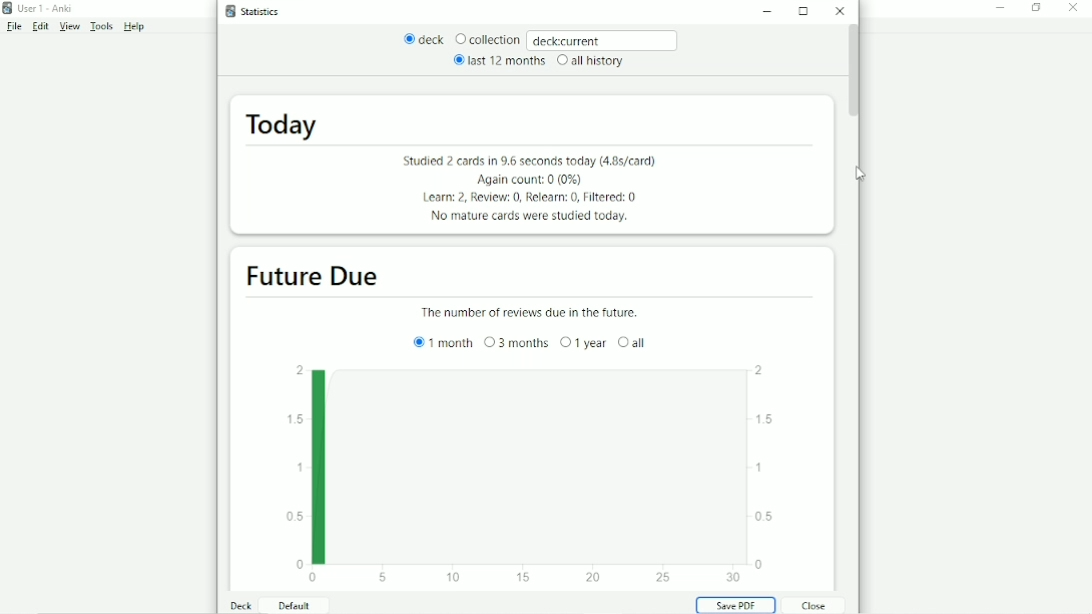  What do you see at coordinates (859, 175) in the screenshot?
I see `Cursor` at bounding box center [859, 175].